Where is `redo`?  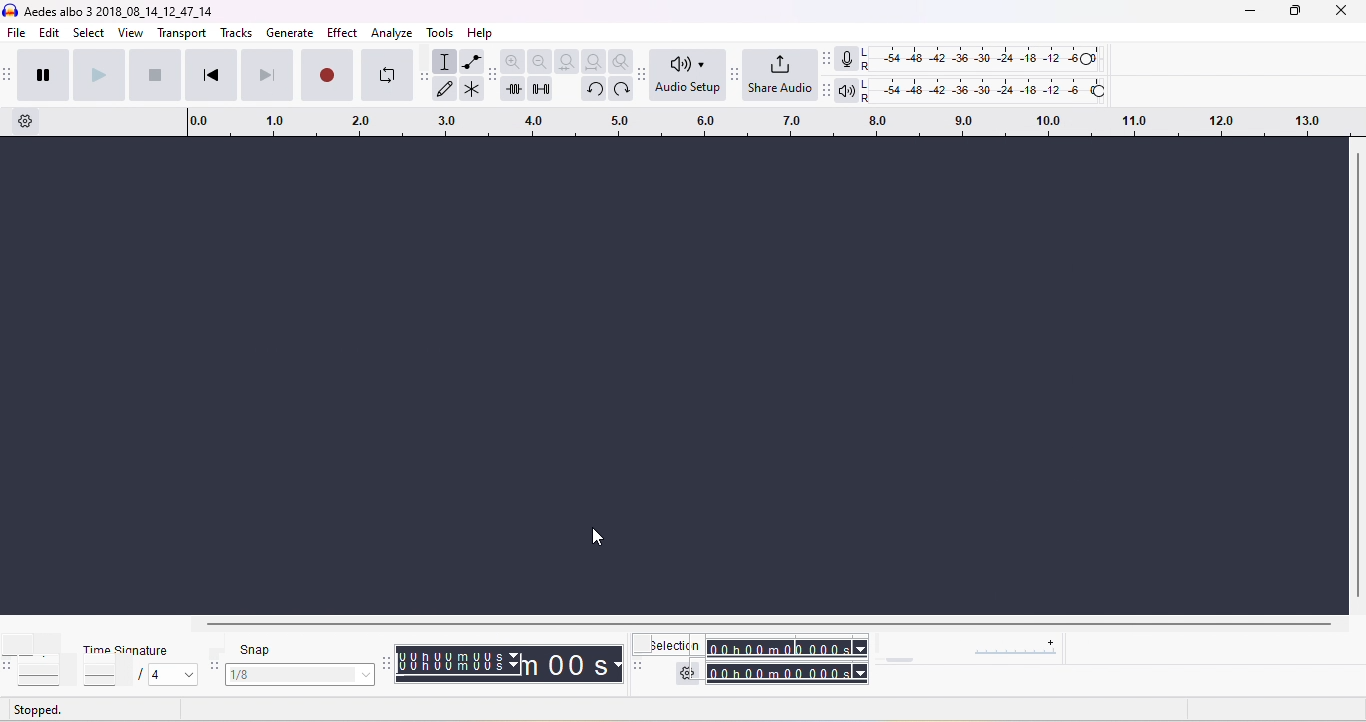
redo is located at coordinates (622, 89).